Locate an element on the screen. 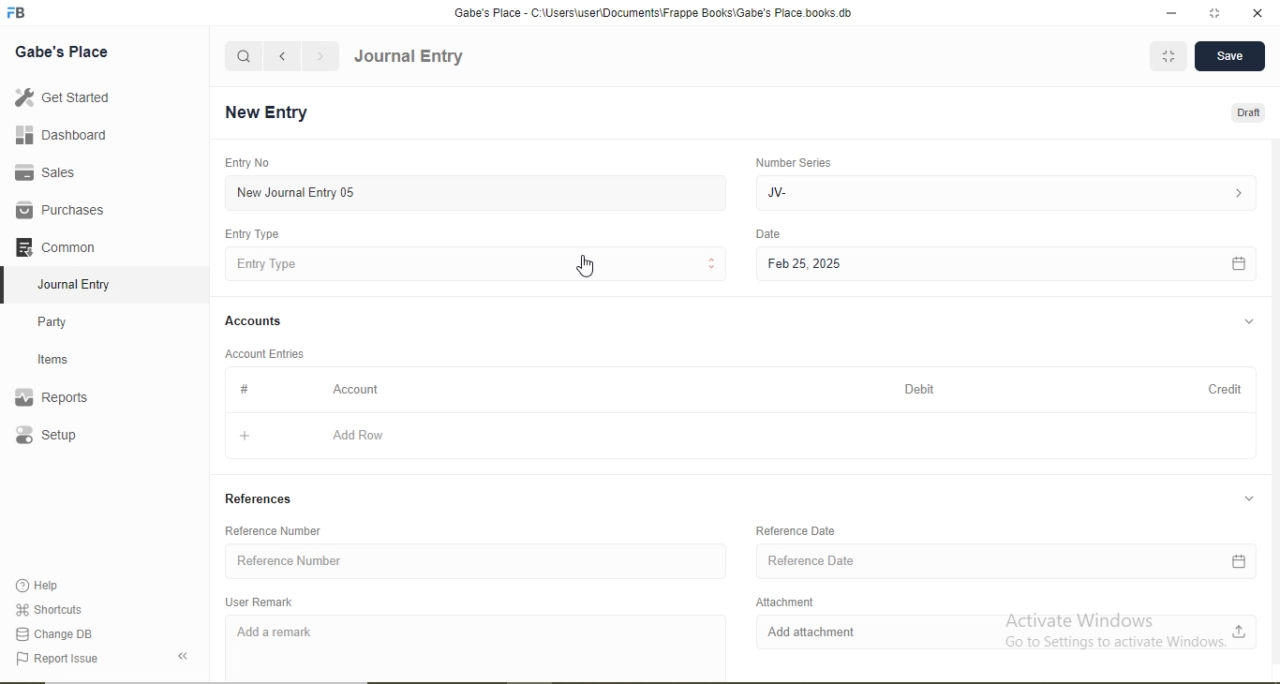 The height and width of the screenshot is (684, 1280). Add attachment is located at coordinates (1006, 632).